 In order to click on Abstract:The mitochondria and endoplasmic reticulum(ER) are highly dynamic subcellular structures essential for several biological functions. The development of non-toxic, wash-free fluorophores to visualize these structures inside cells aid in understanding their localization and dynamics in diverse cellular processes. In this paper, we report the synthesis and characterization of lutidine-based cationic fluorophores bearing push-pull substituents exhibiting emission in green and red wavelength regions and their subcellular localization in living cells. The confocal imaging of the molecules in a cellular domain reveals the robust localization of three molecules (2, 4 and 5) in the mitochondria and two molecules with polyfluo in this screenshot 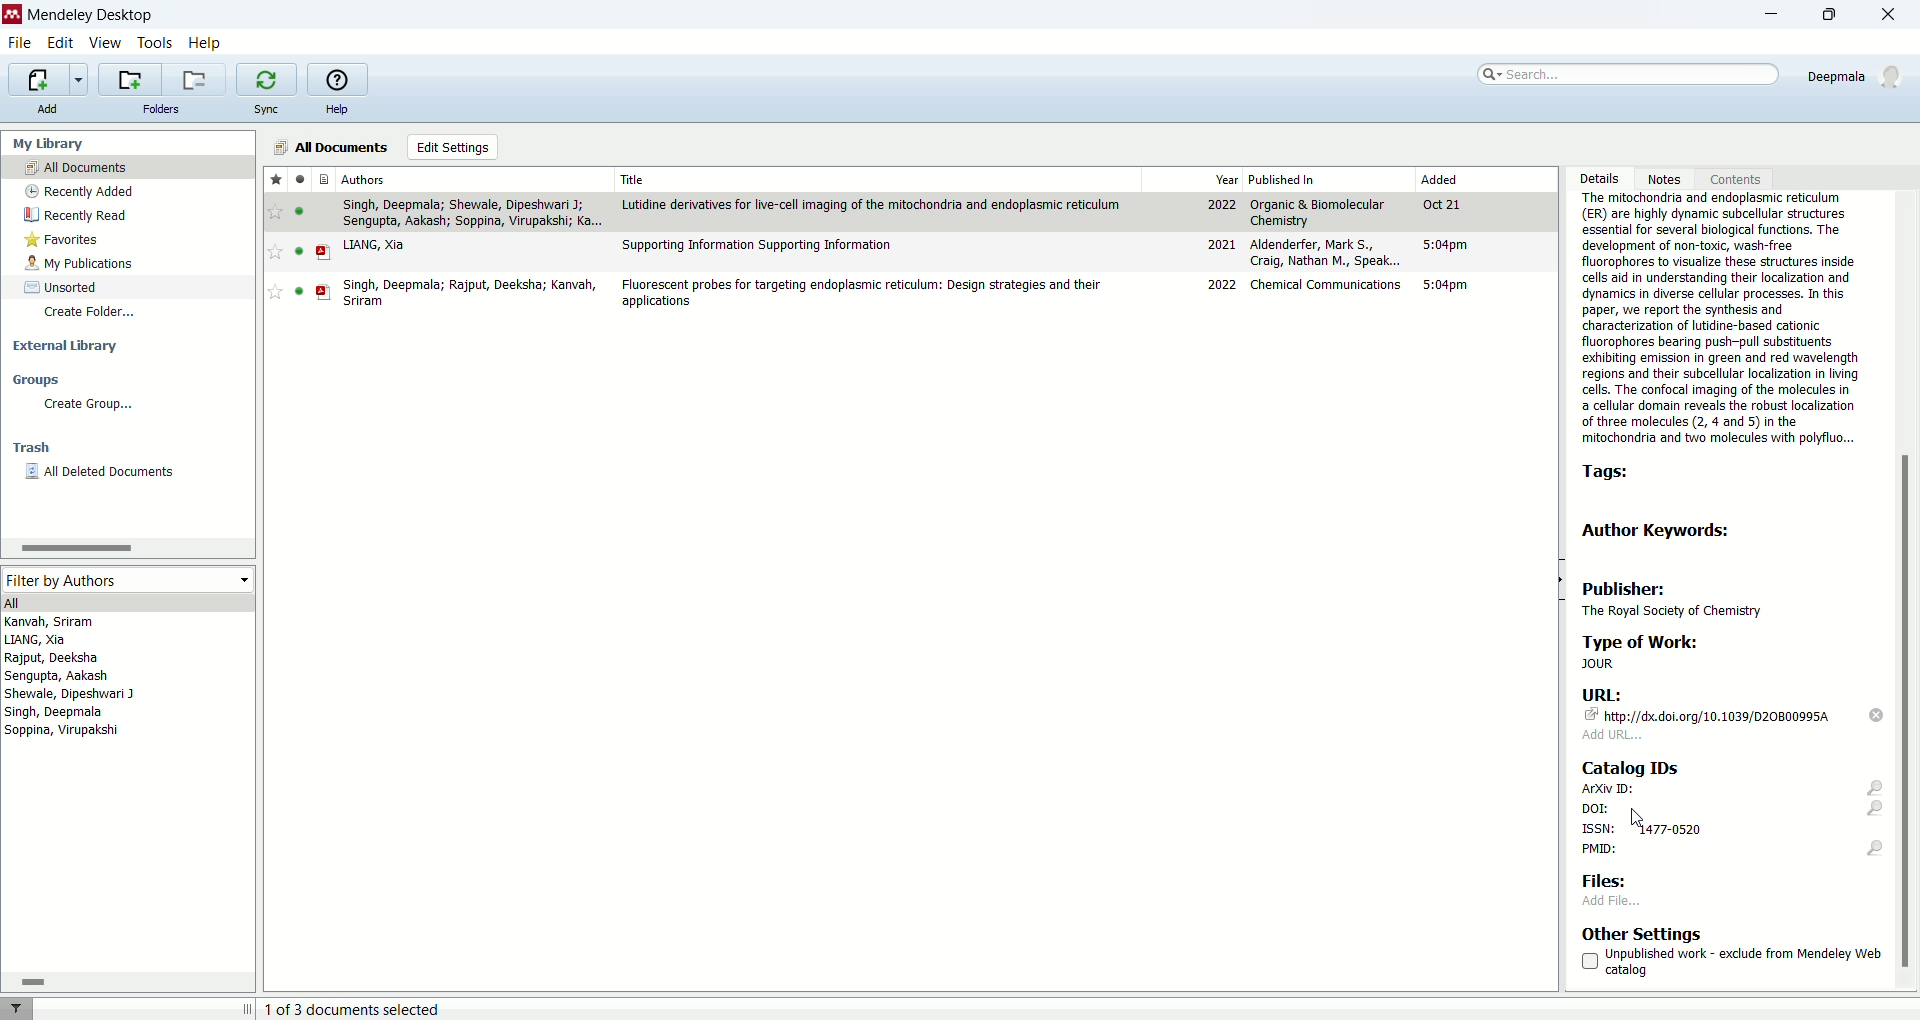, I will do `click(1719, 320)`.